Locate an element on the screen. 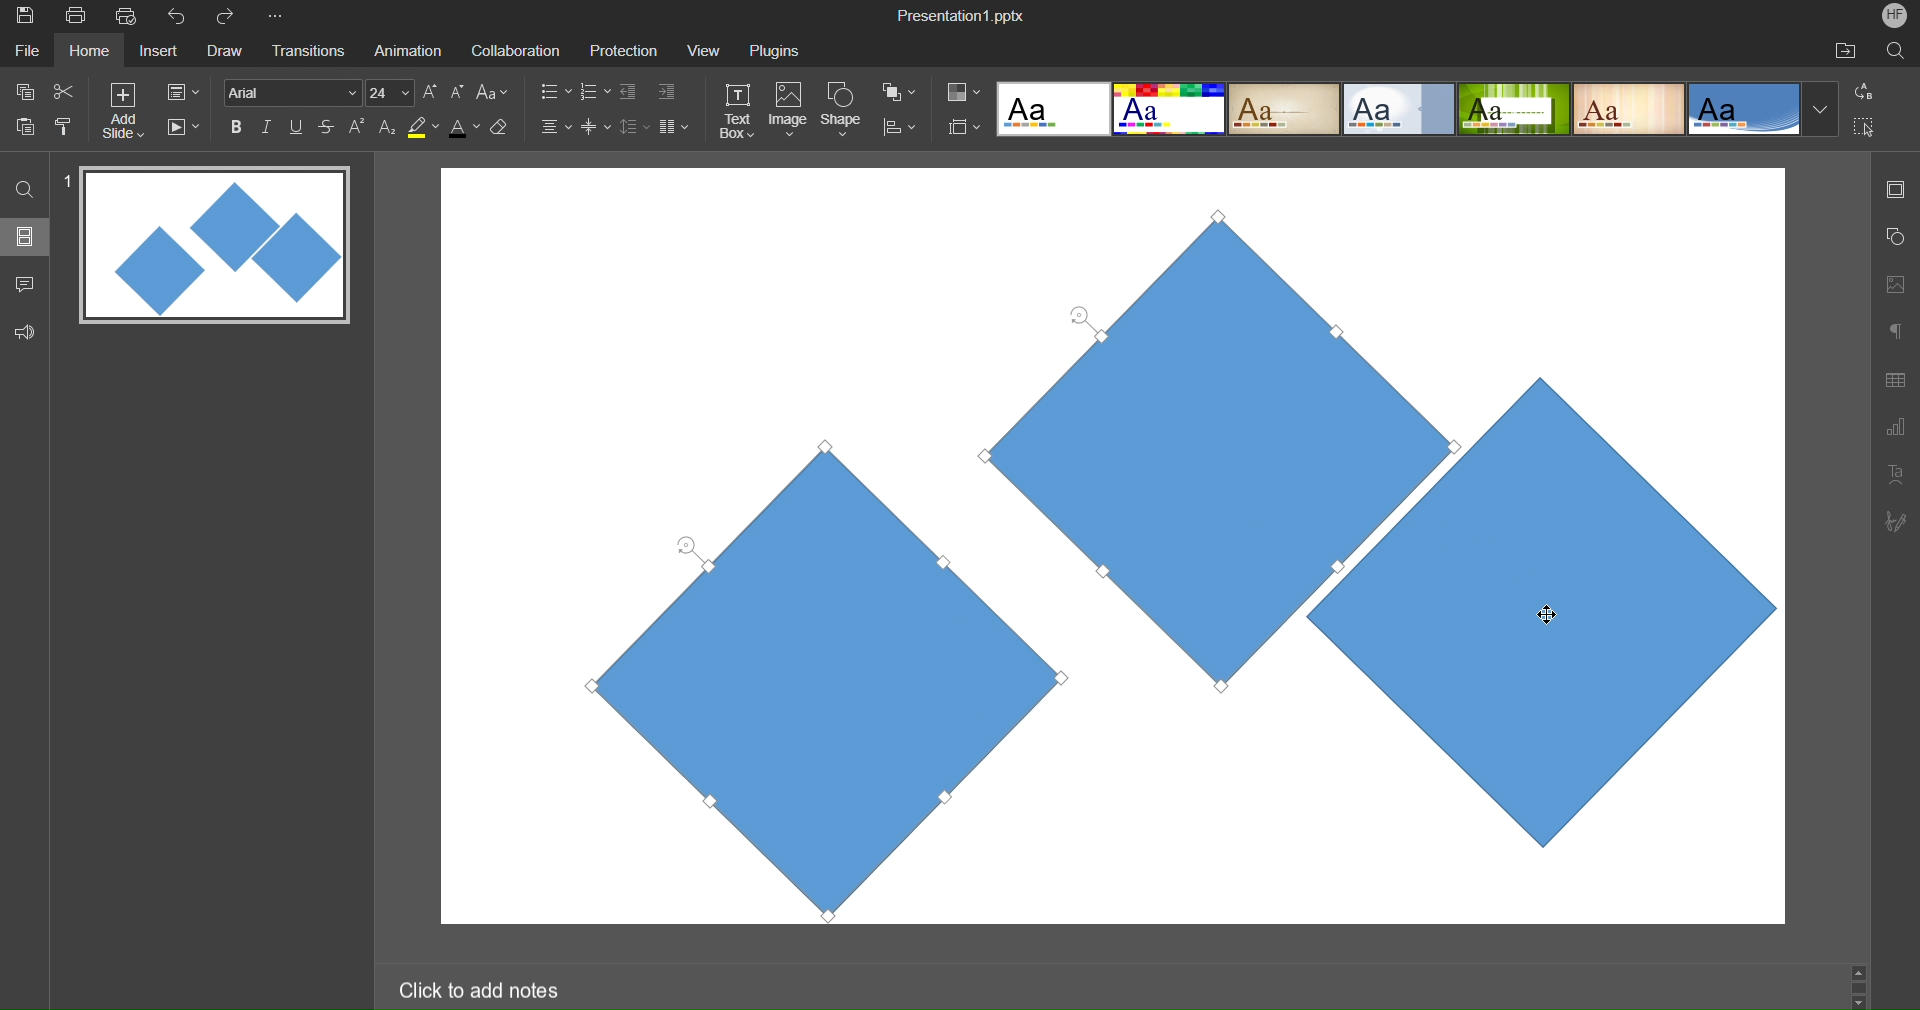 The image size is (1920, 1010). Erase Style is located at coordinates (501, 127).